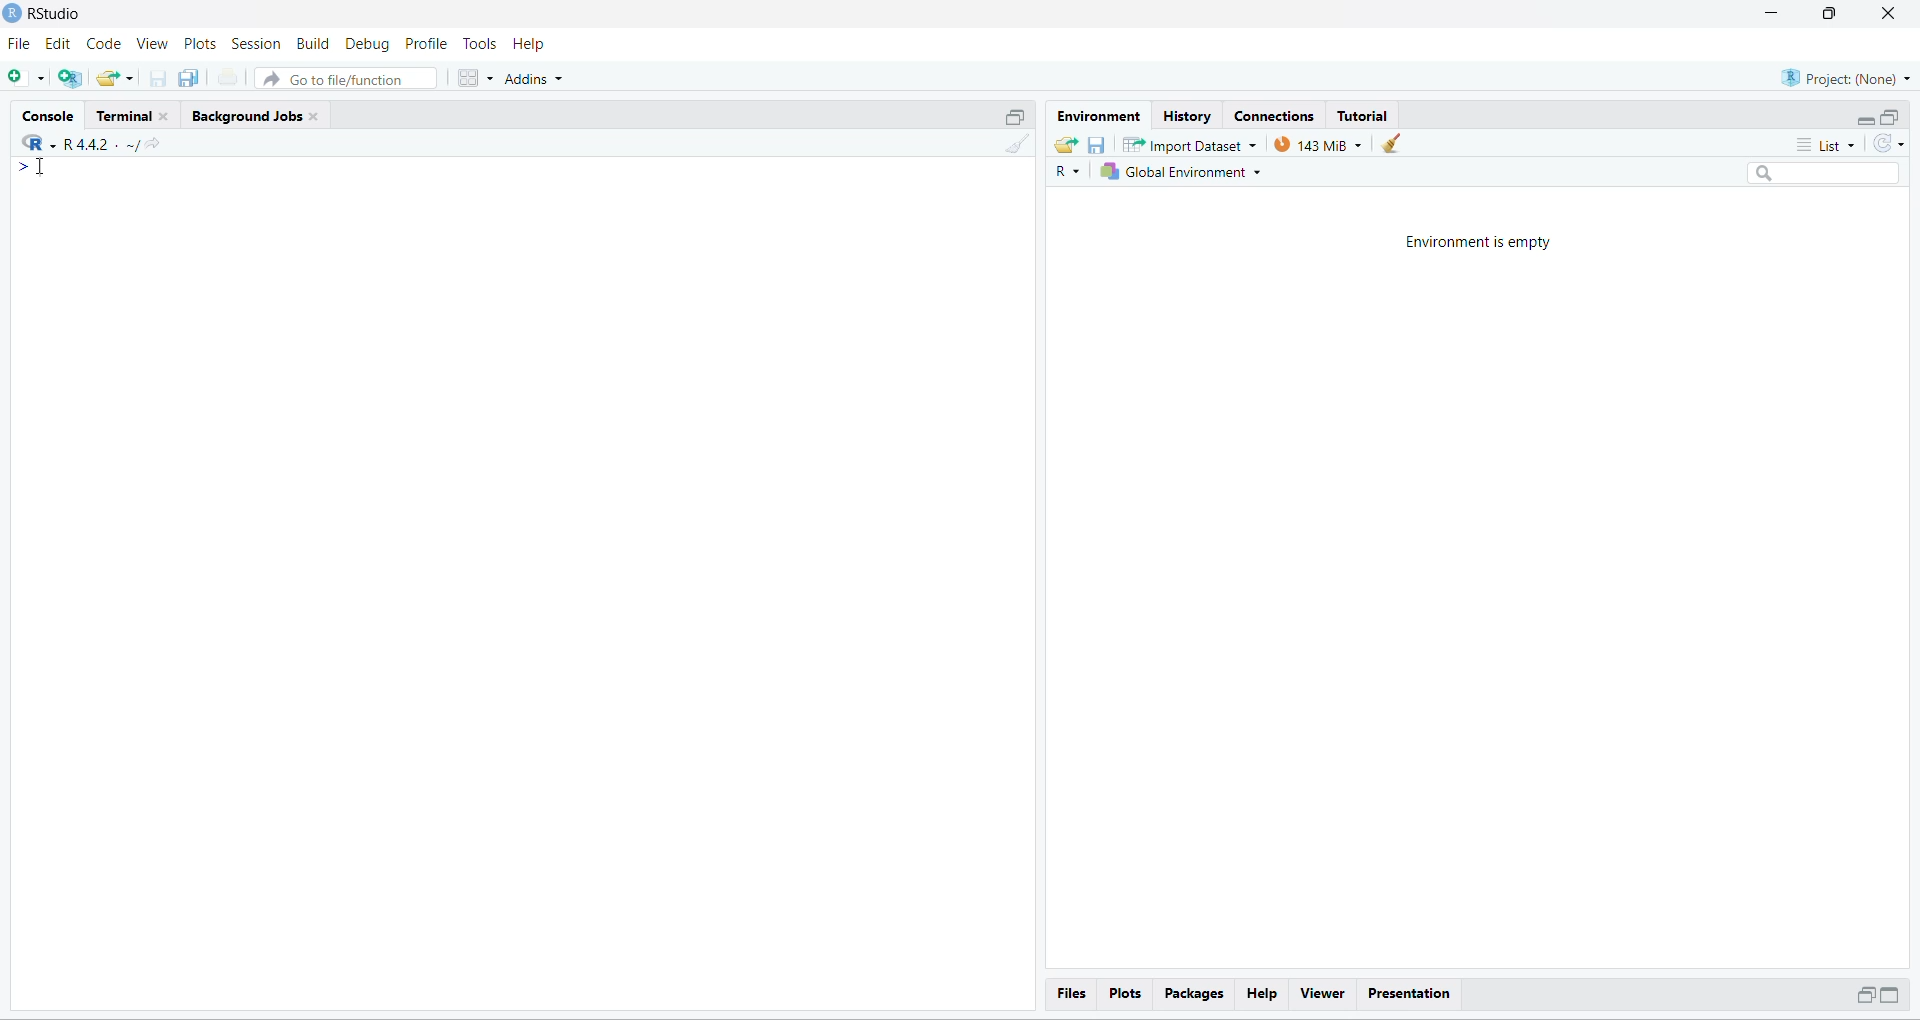 The height and width of the screenshot is (1020, 1920). I want to click on go to file/function, so click(345, 78).